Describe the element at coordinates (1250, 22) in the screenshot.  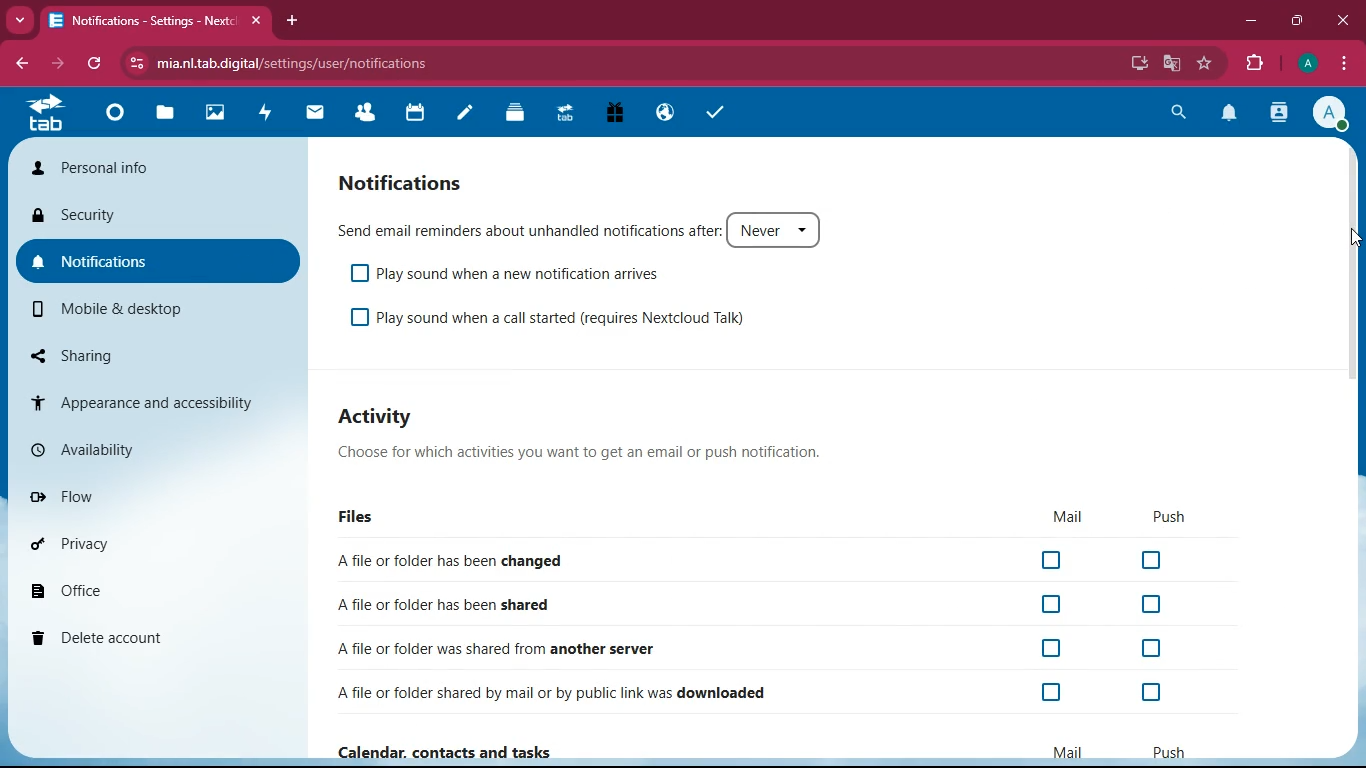
I see `minimize` at that location.